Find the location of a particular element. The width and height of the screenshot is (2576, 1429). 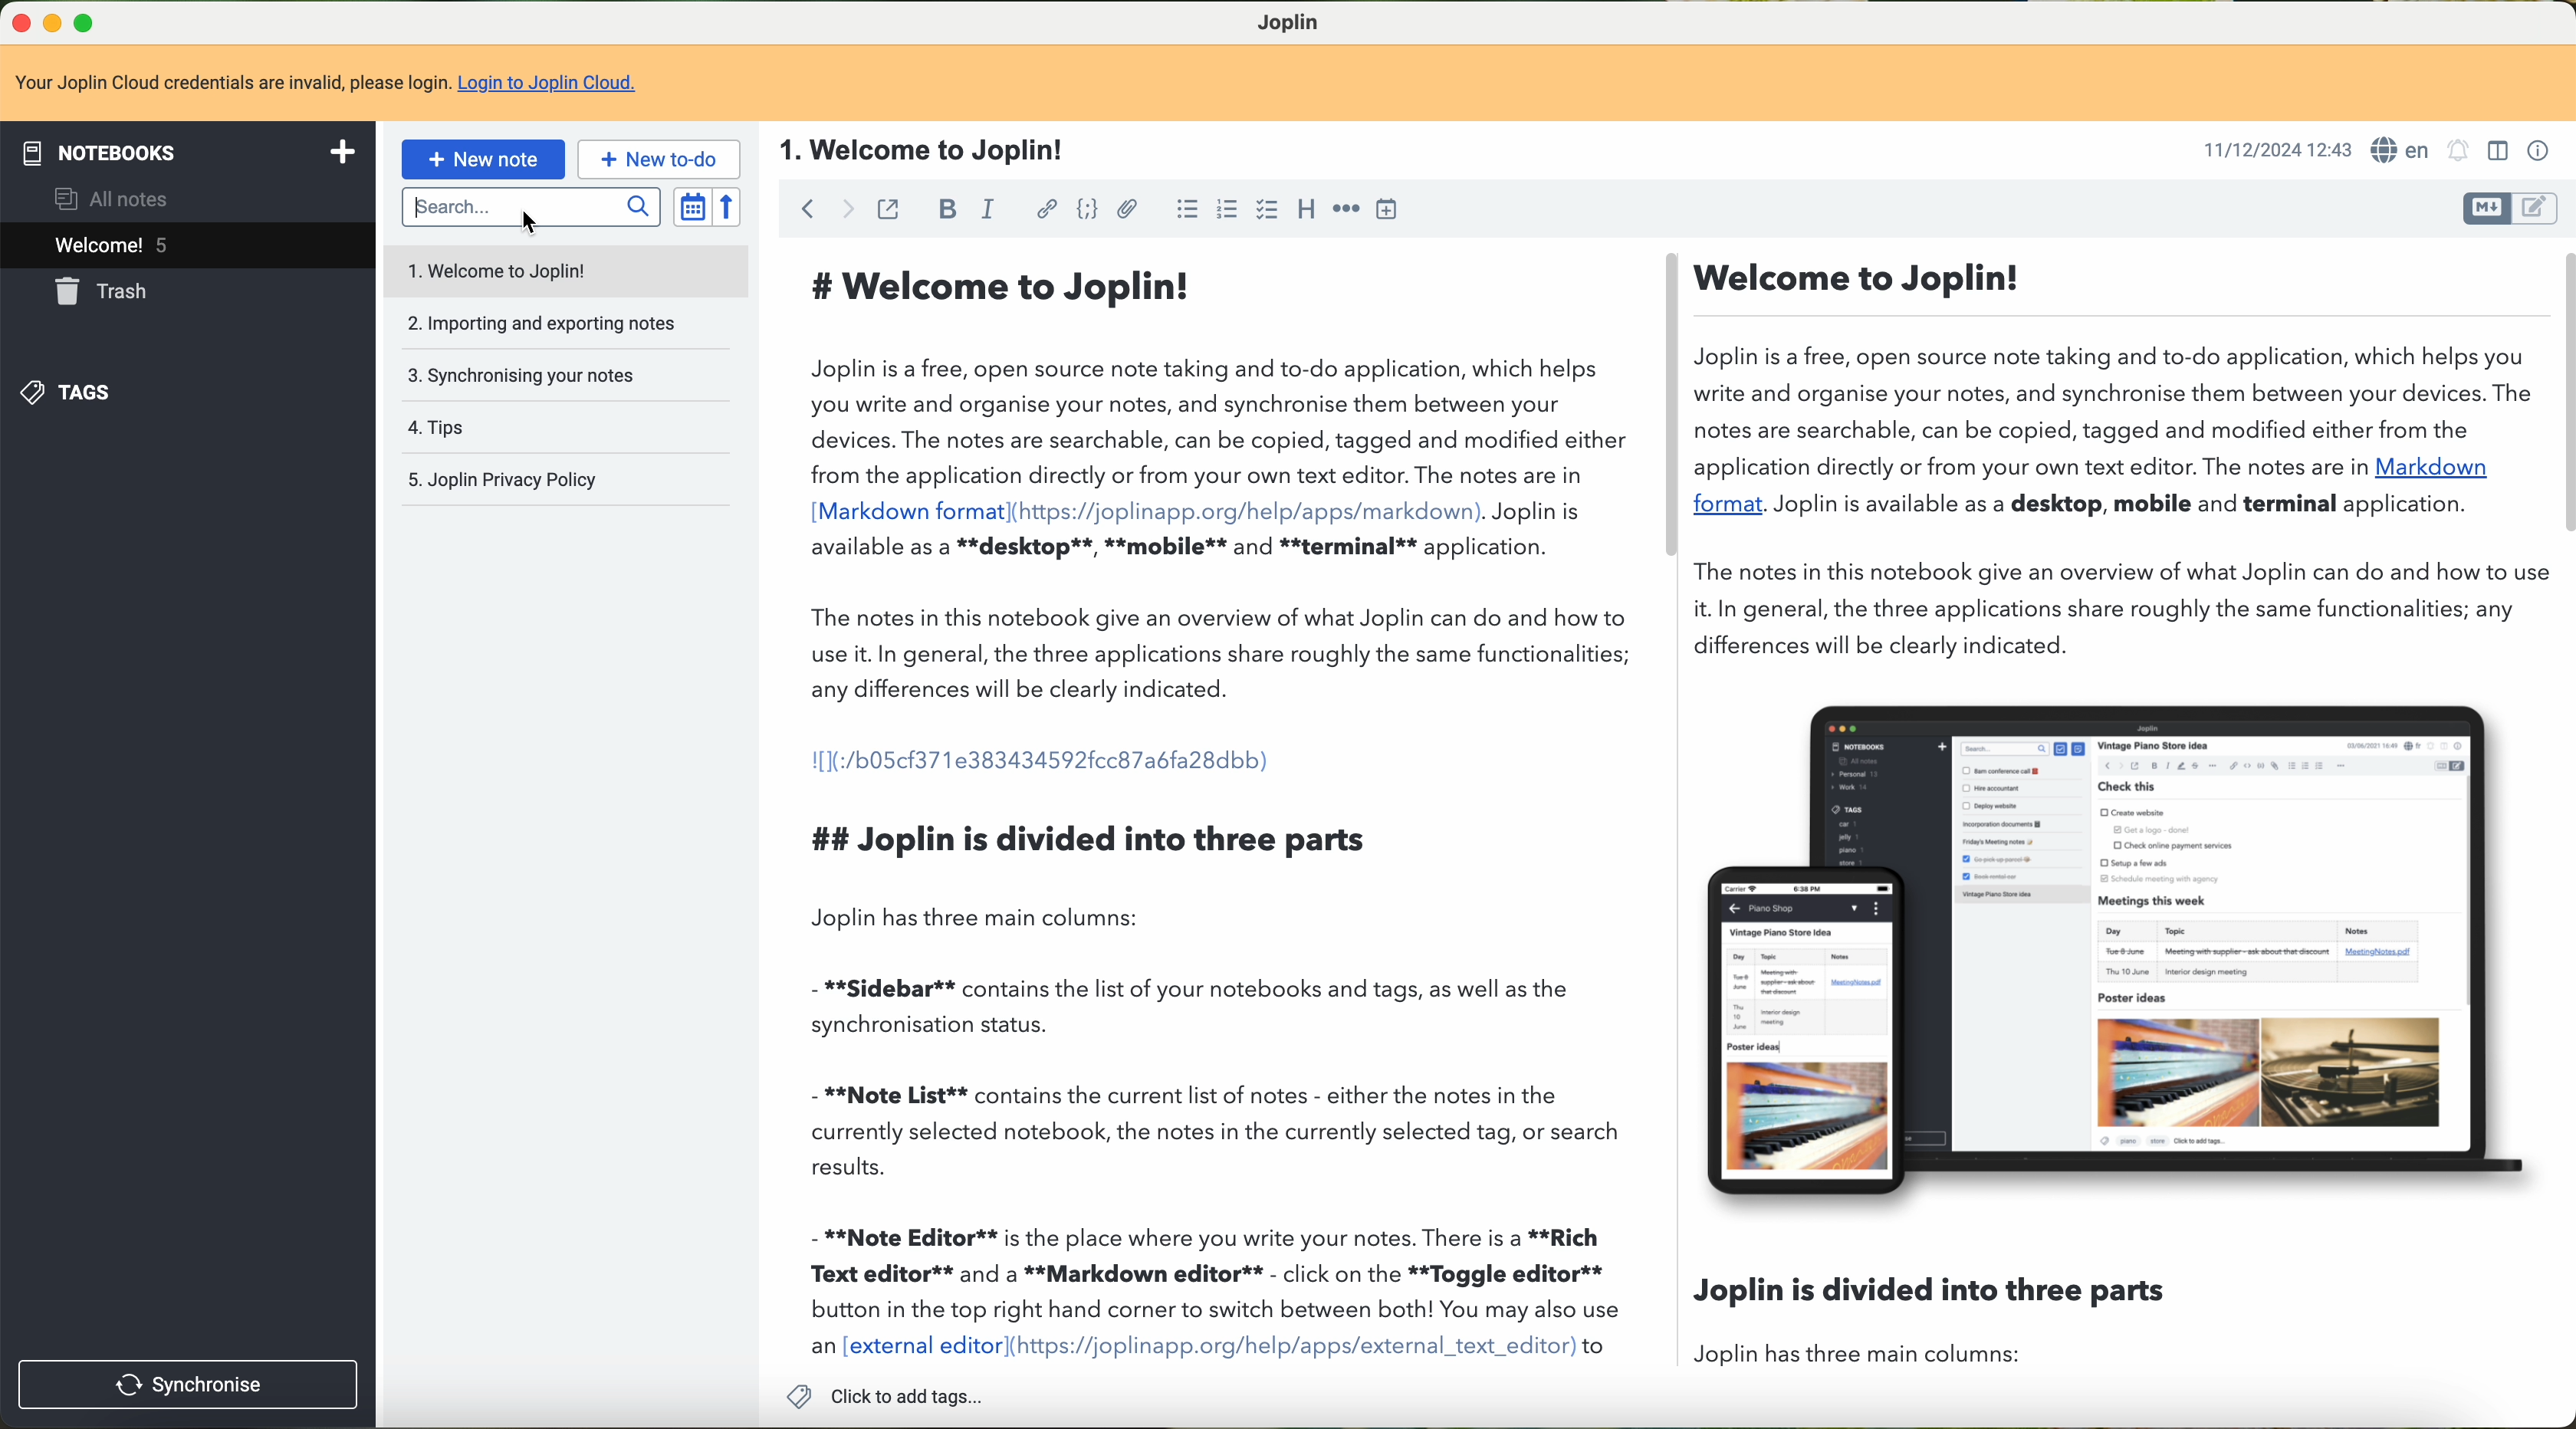

# Welcome to Joplin!

joplin is a free, open source note taking and to-do application, which helps
ou write and organise your notes, and synchronise them between your
Jevices. The notes are searchable, can be copied, tagged and modified either
rom the application directly or from your own text editor. The notes are in

Markdown format](https://joplinapp.org/help/apps/markdown). Joplin is
wailable as a **desktop**, **mobile** and **terminal** application.

"he notes in this notebook give an overview of what Joplin can do and how to
ise it. In general, the three applications share roughly the same functionalities;
iny differences will be clearly indicated.

[1(:/b05cf371e383434592fcc87abfa28dbb)

t# Joplin is divided into three parts
Joplin has three main columns:

**Sidebar** contains the list of your notebooks and tags, as well as the
ynchronisation status.

**Note List** contains the current list of notes - either the notes in the
urrently selected notebook, the notes in the currently selected tag, or search
esults.

**Note Editor** is the place where you write your notes. There is a **Rich
ext editor** and a **Markdown editor** - click on the **Toggle editor**
button in the top right hand corner to switch between both! You may also use
in [external editor](https://joplinapp.org/help/apps/external_text_editor) to is located at coordinates (1209, 809).